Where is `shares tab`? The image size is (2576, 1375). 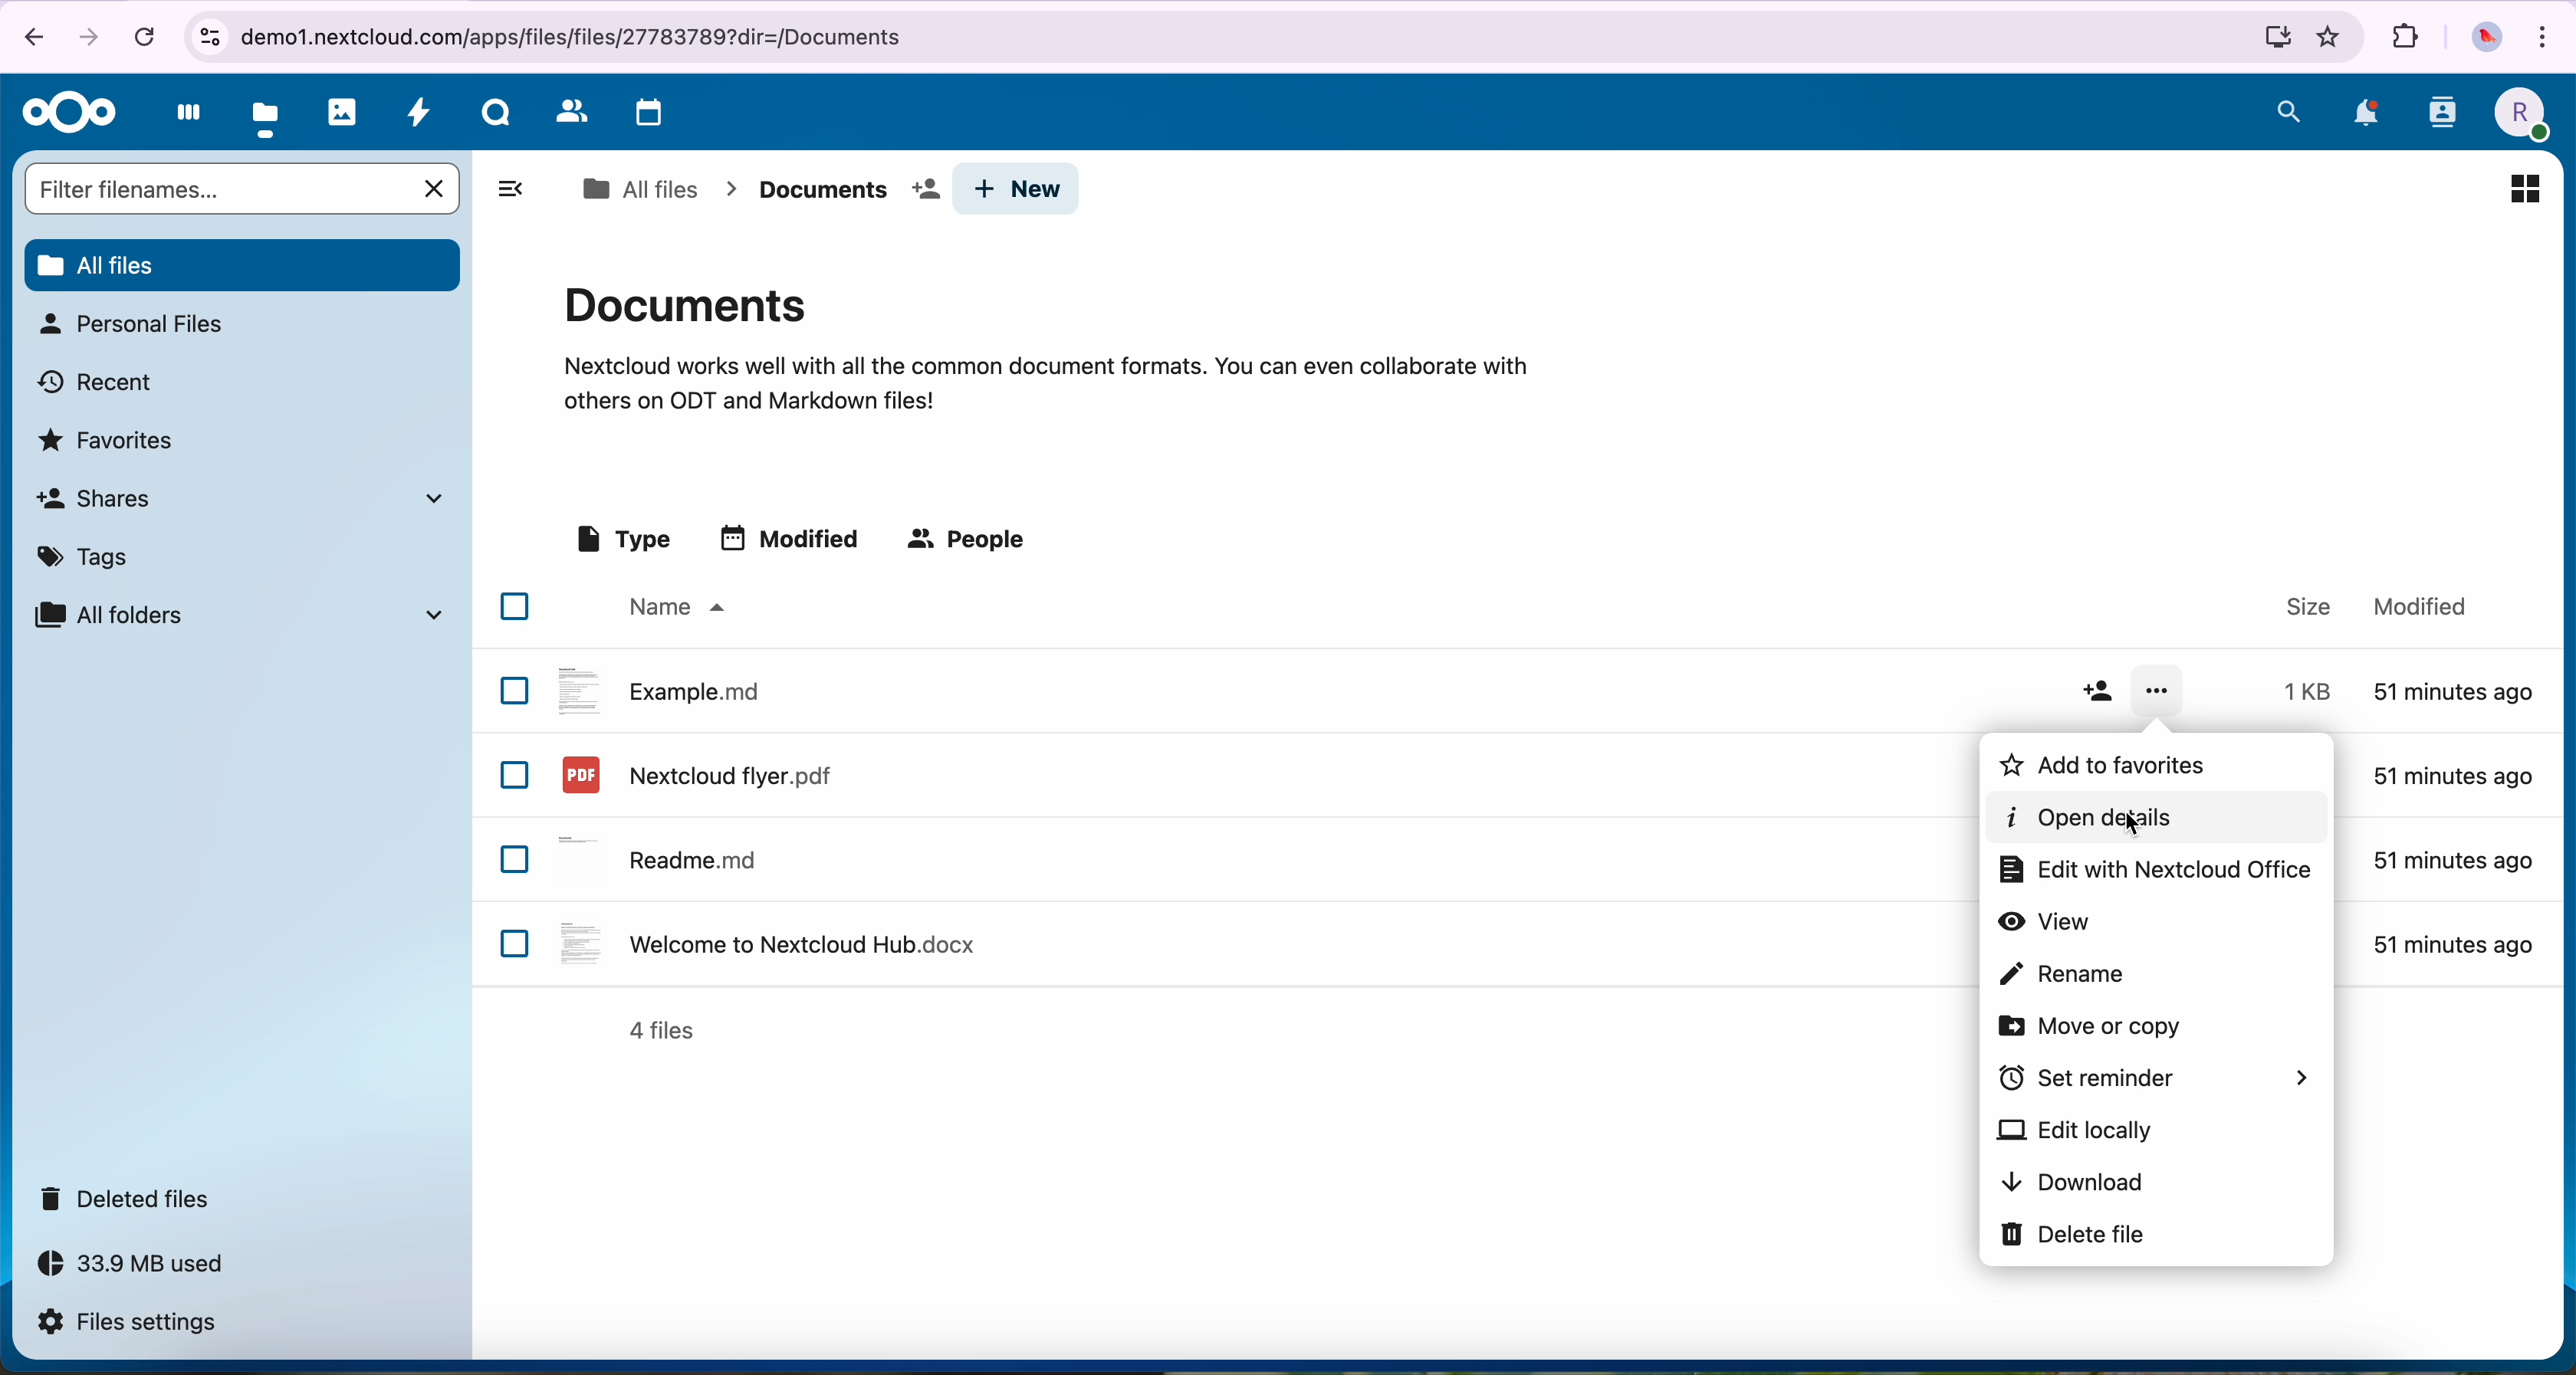 shares tab is located at coordinates (248, 498).